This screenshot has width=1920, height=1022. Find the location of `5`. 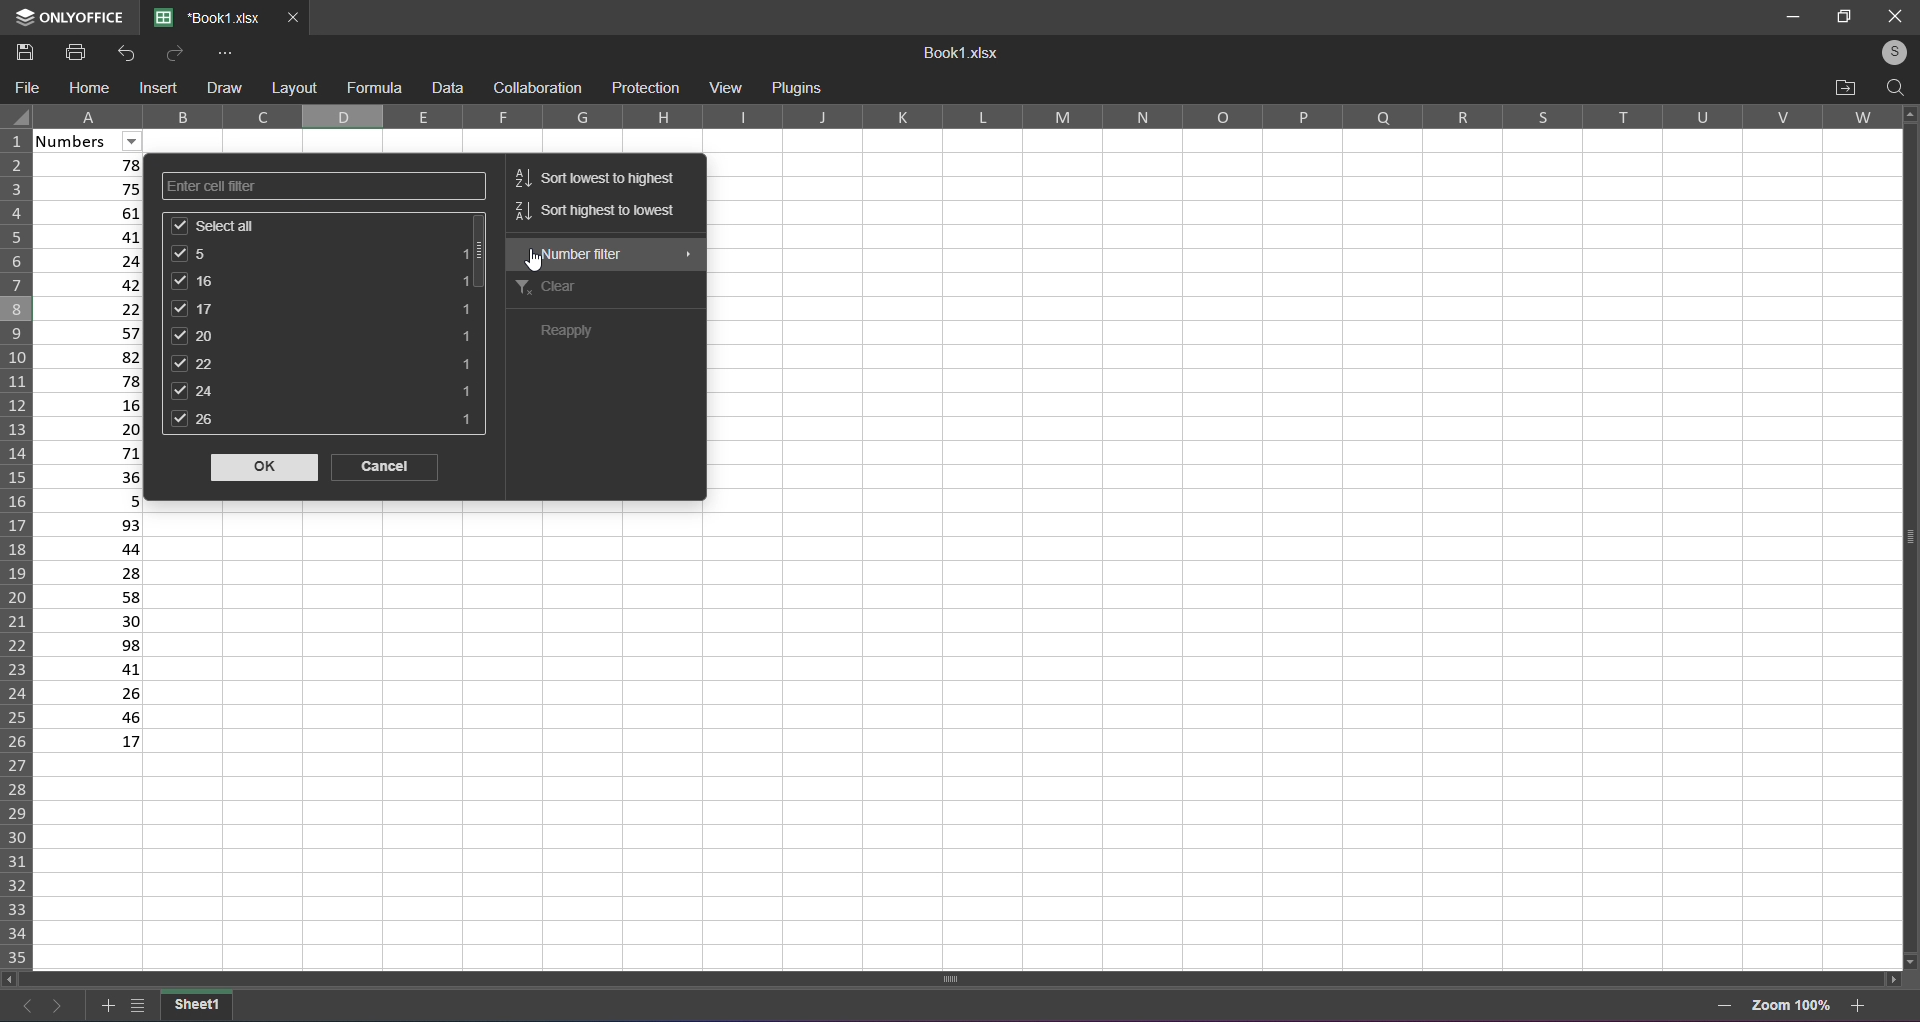

5 is located at coordinates (323, 253).